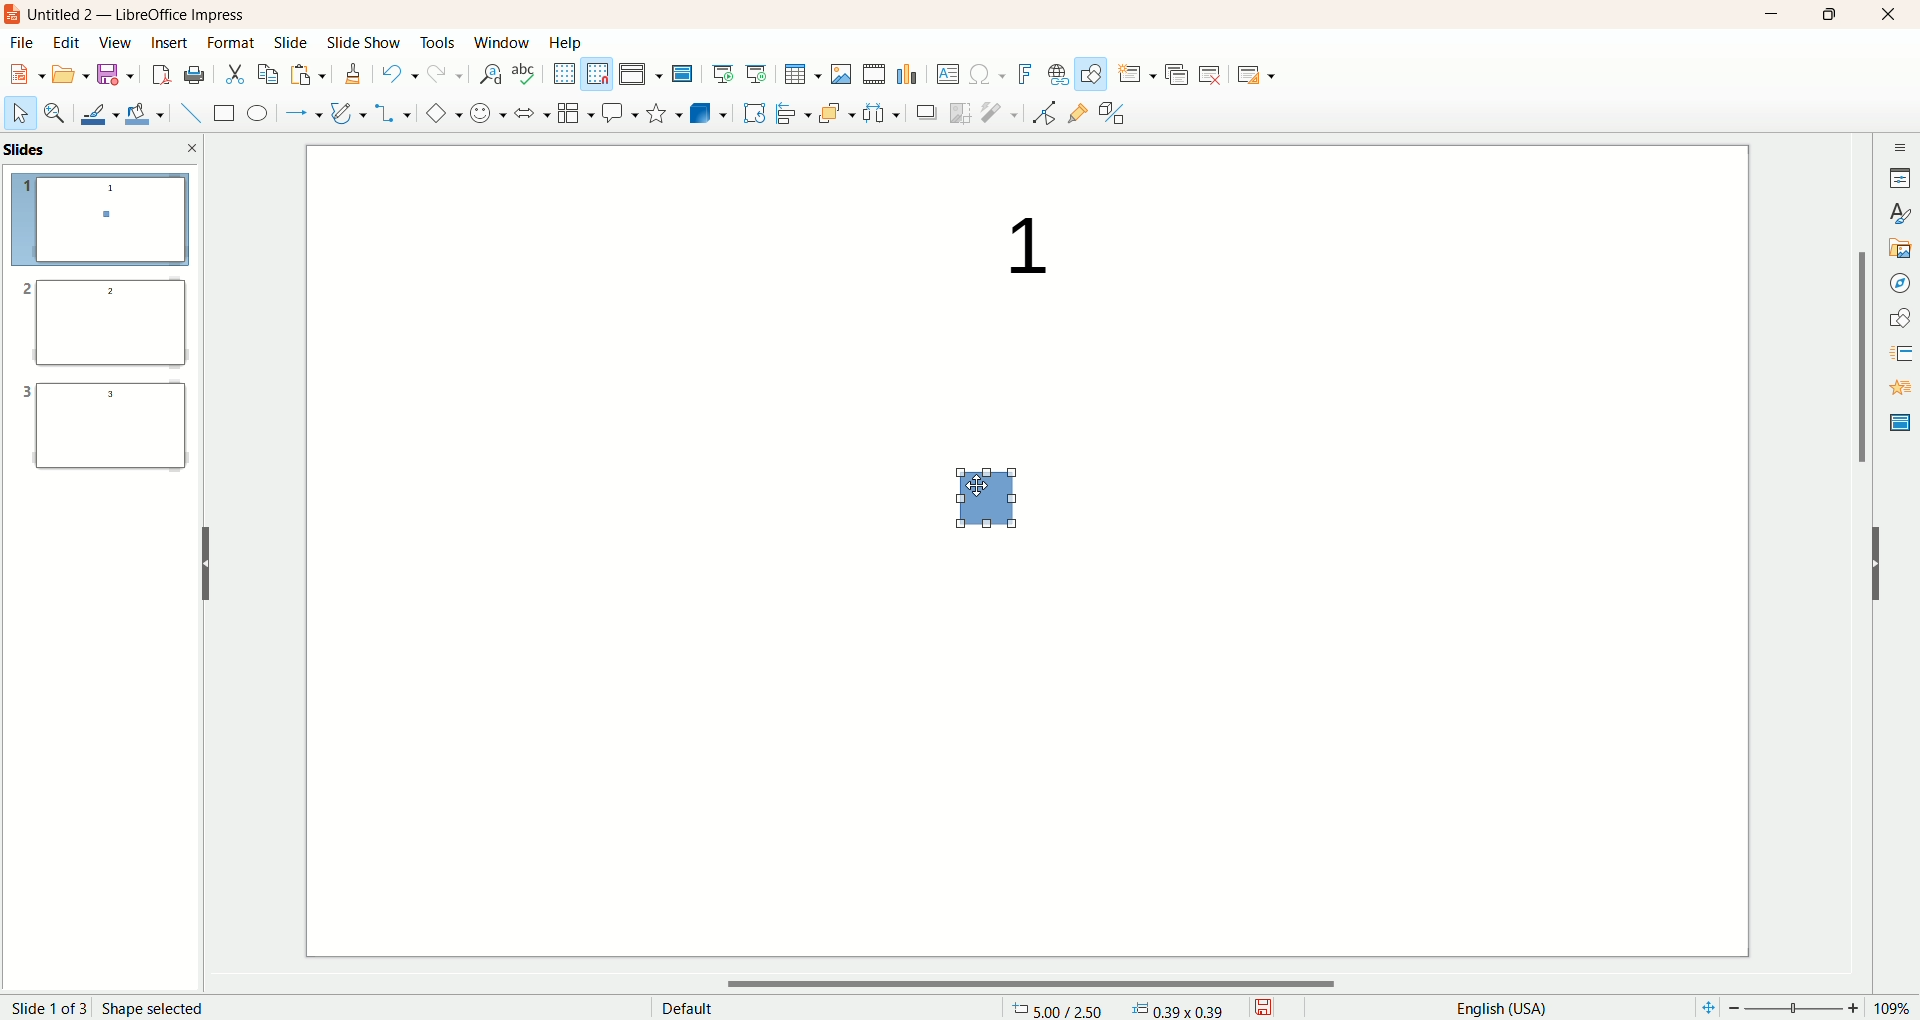 Image resolution: width=1920 pixels, height=1020 pixels. Describe the element at coordinates (219, 113) in the screenshot. I see `rectangle` at that location.